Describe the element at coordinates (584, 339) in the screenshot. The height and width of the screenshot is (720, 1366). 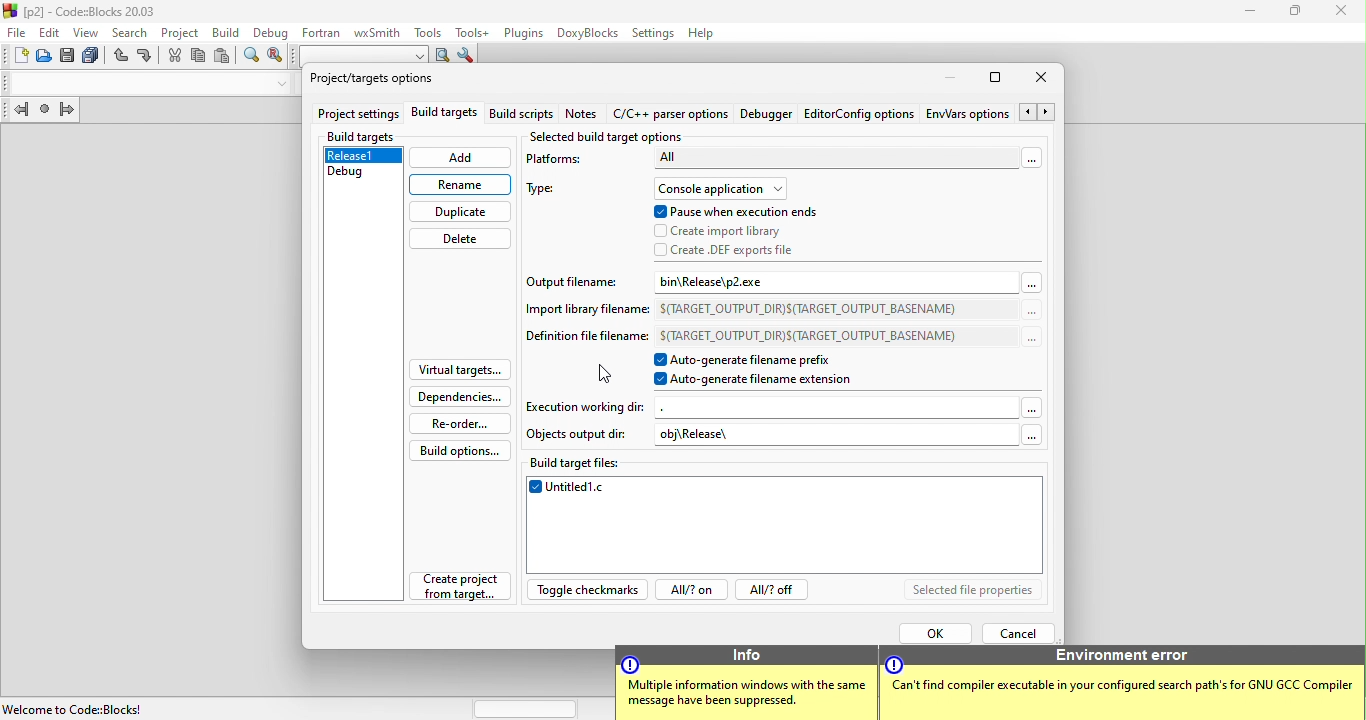
I see `definition file name` at that location.